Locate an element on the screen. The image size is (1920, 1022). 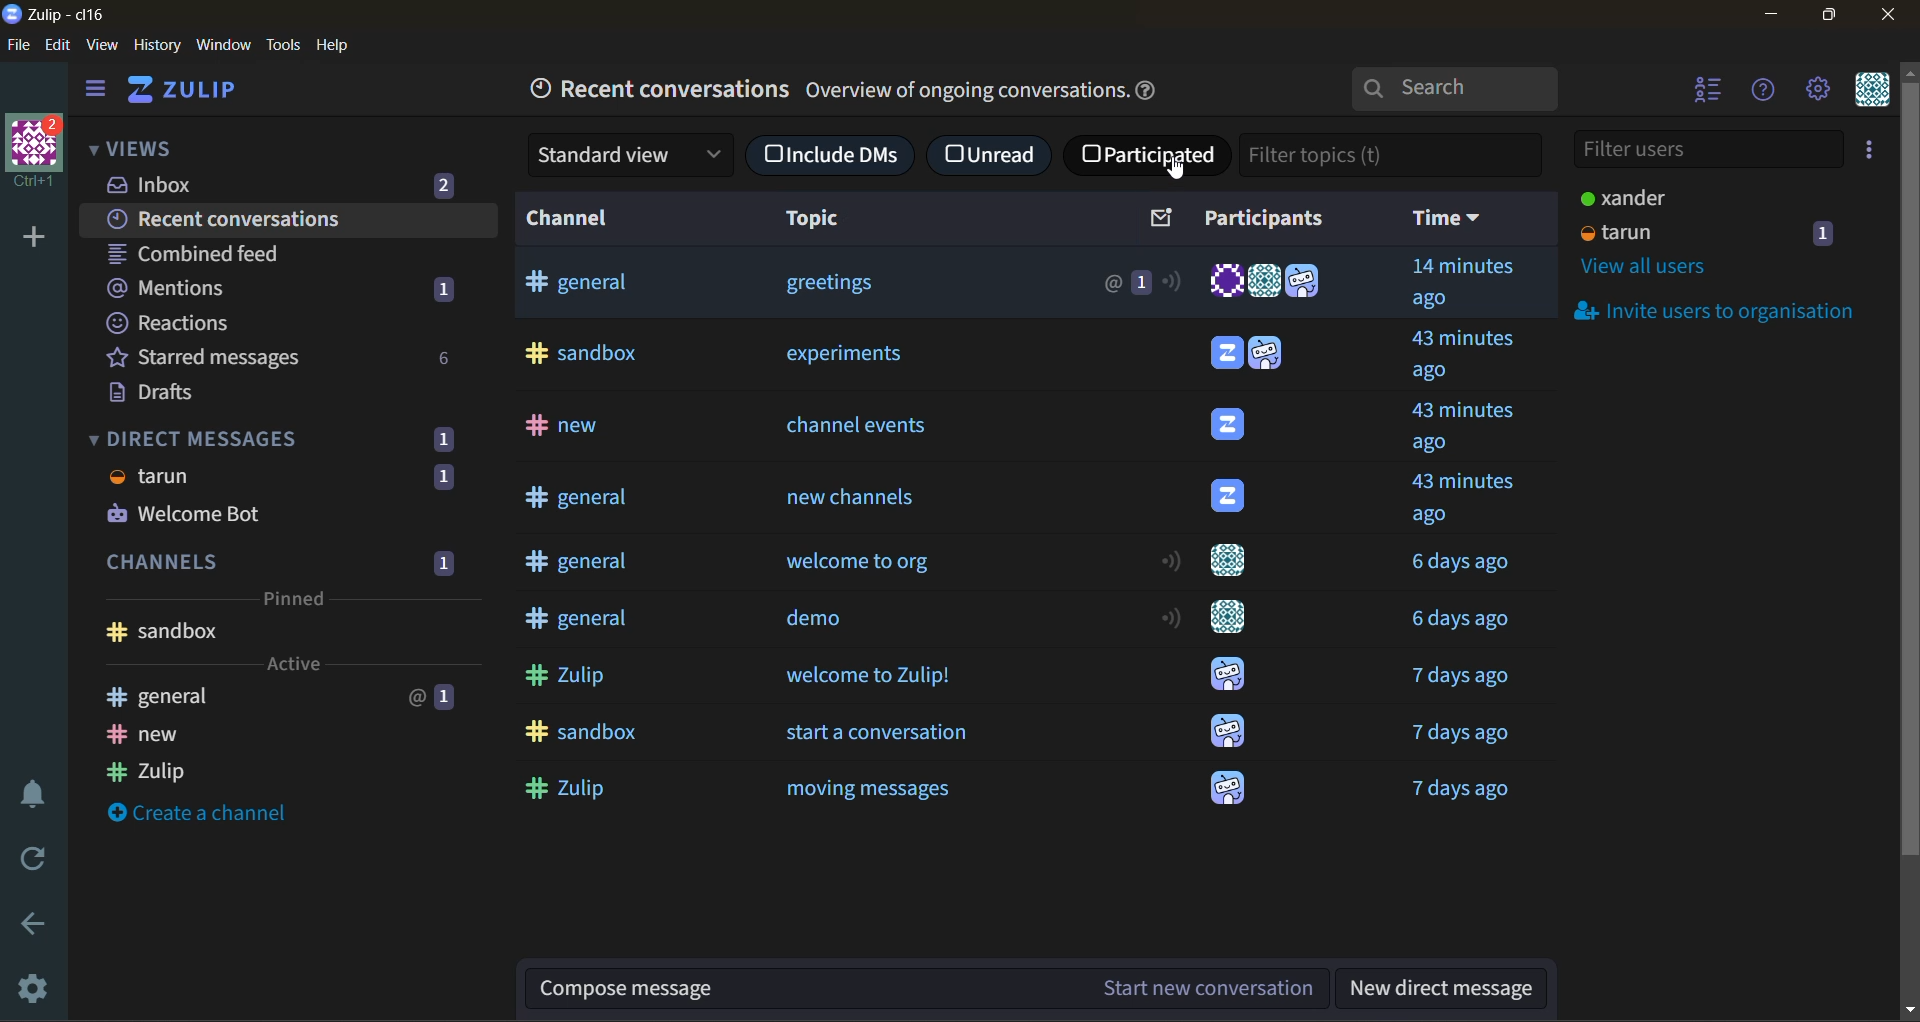
welcome to org is located at coordinates (868, 559).